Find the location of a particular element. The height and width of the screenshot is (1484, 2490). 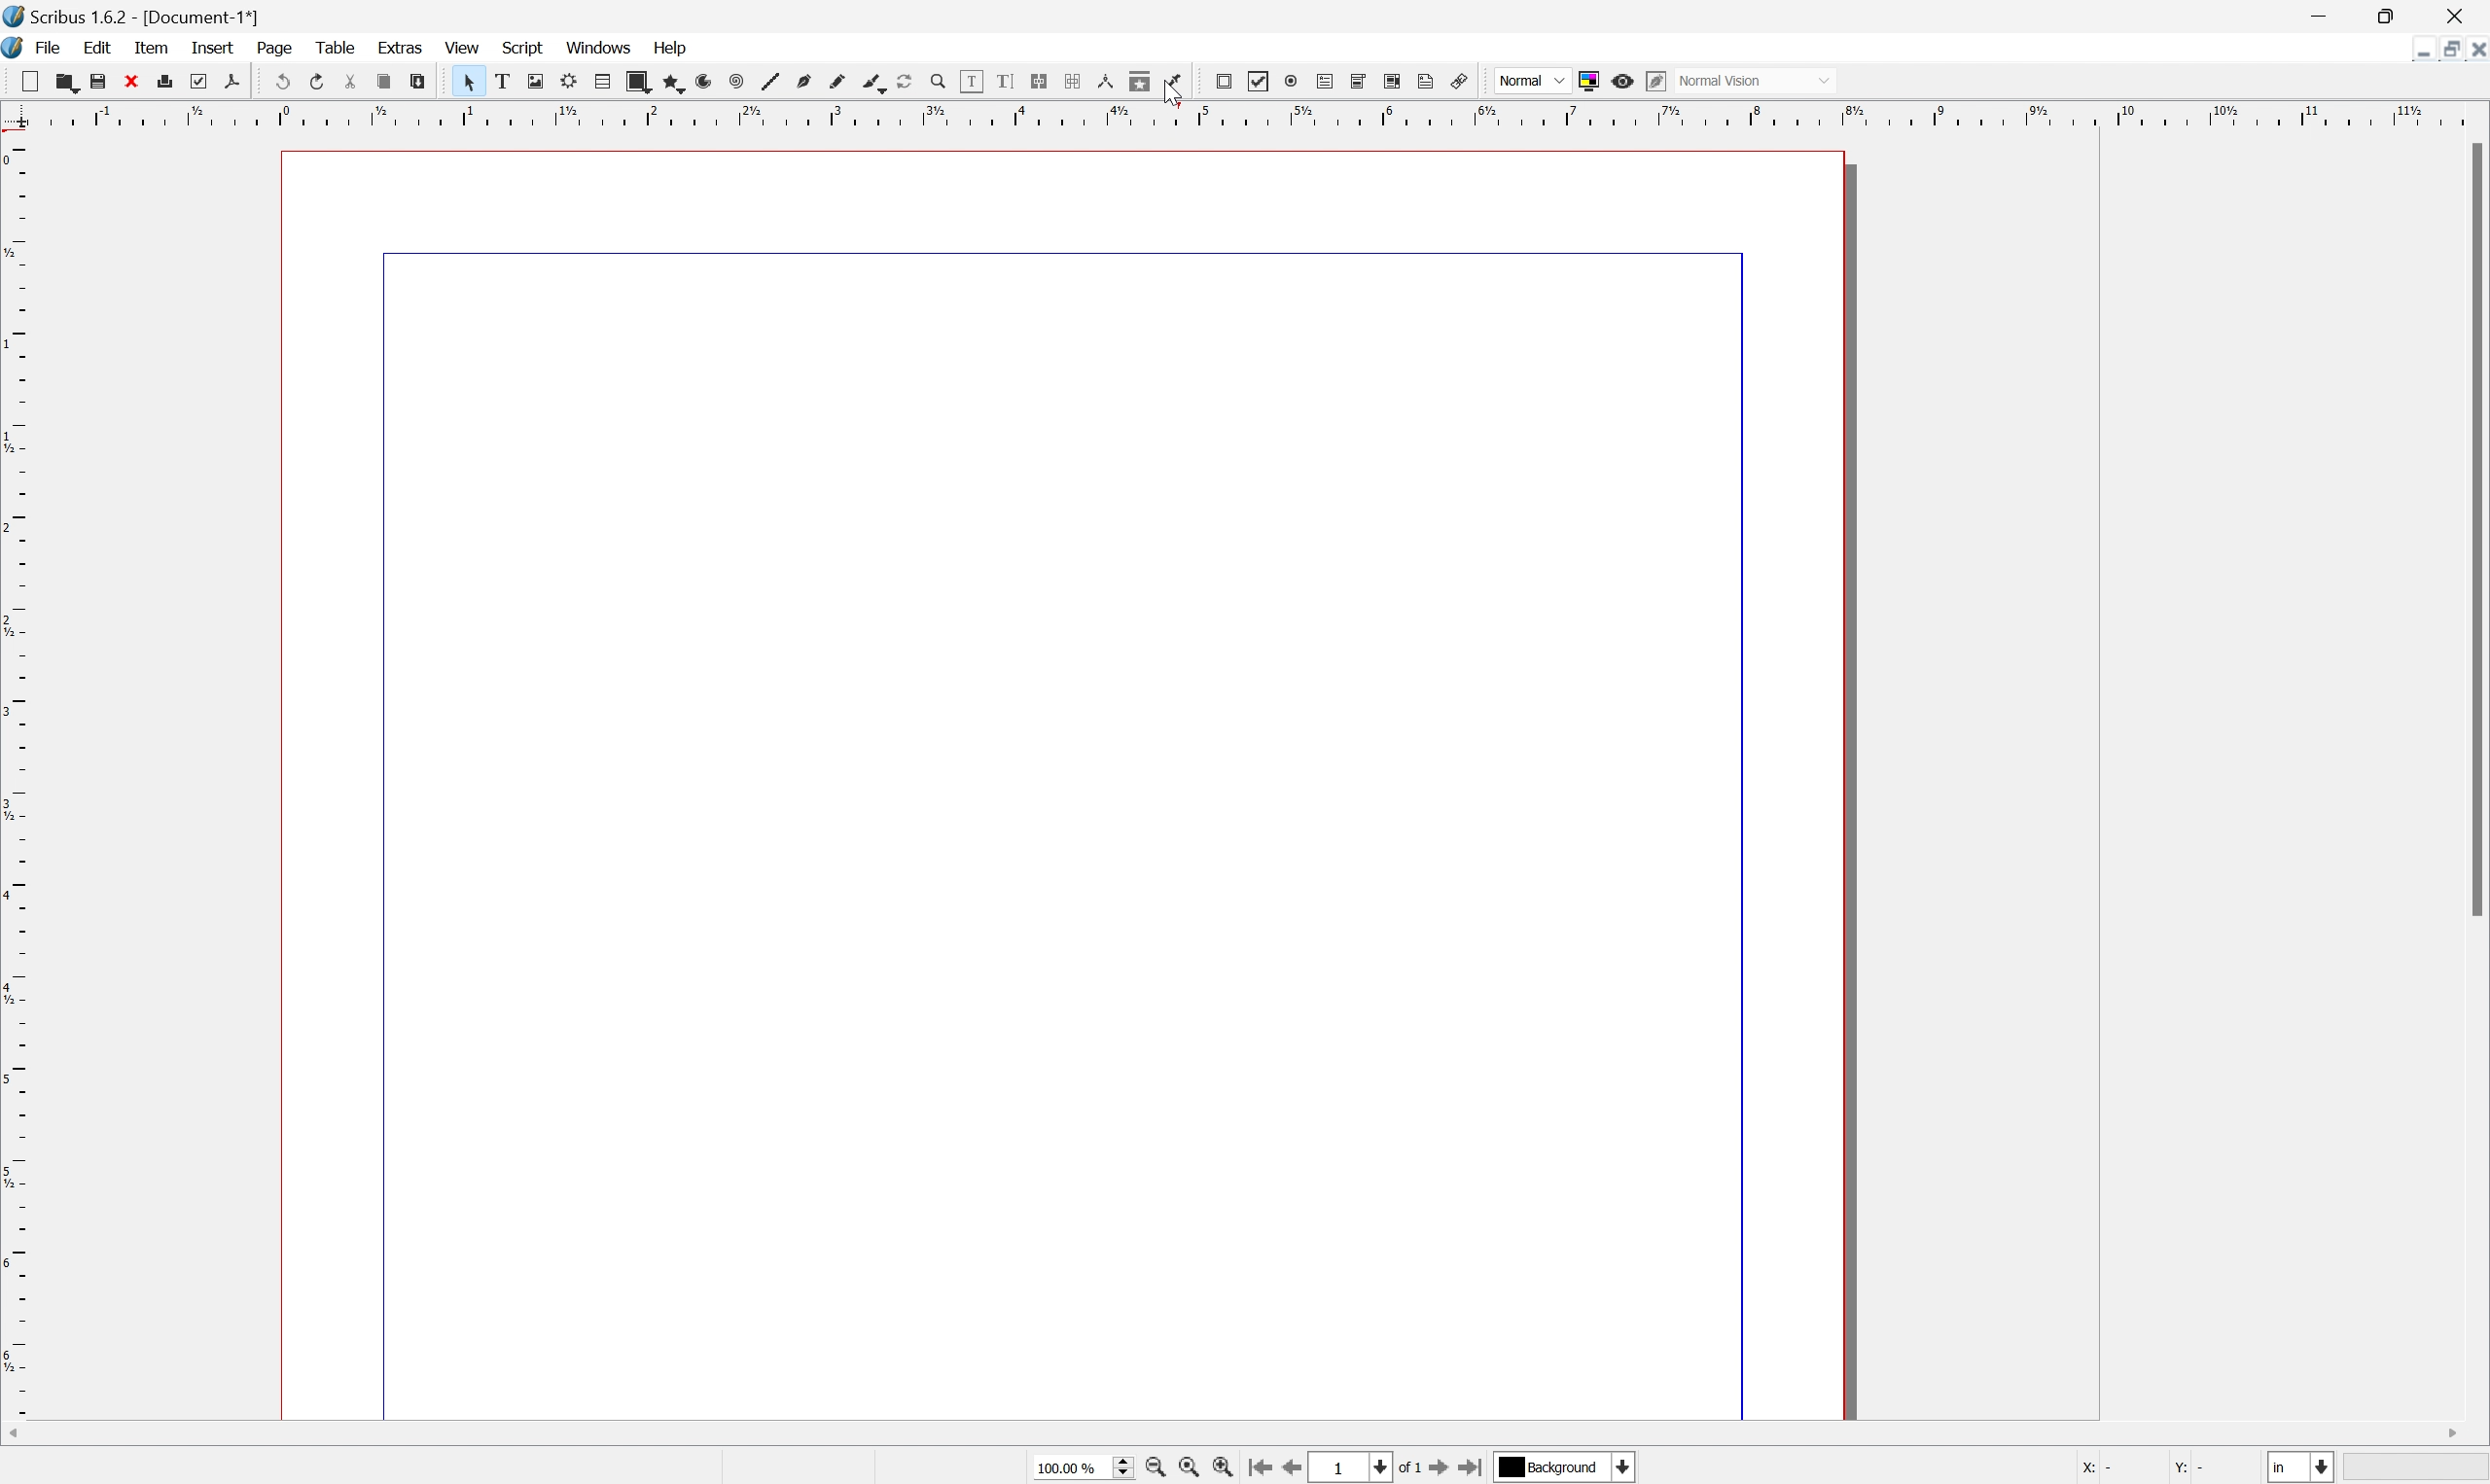

PDF list box is located at coordinates (1392, 80).